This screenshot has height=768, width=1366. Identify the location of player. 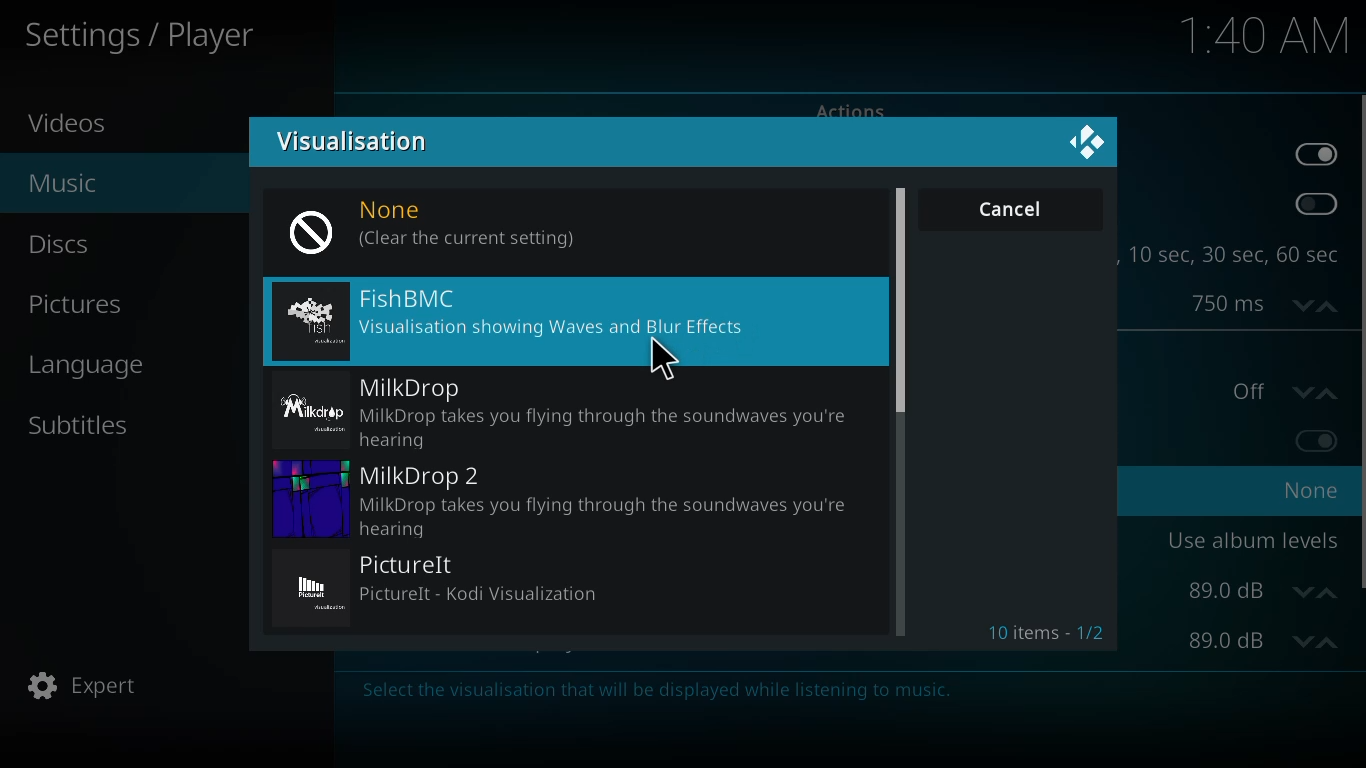
(148, 36).